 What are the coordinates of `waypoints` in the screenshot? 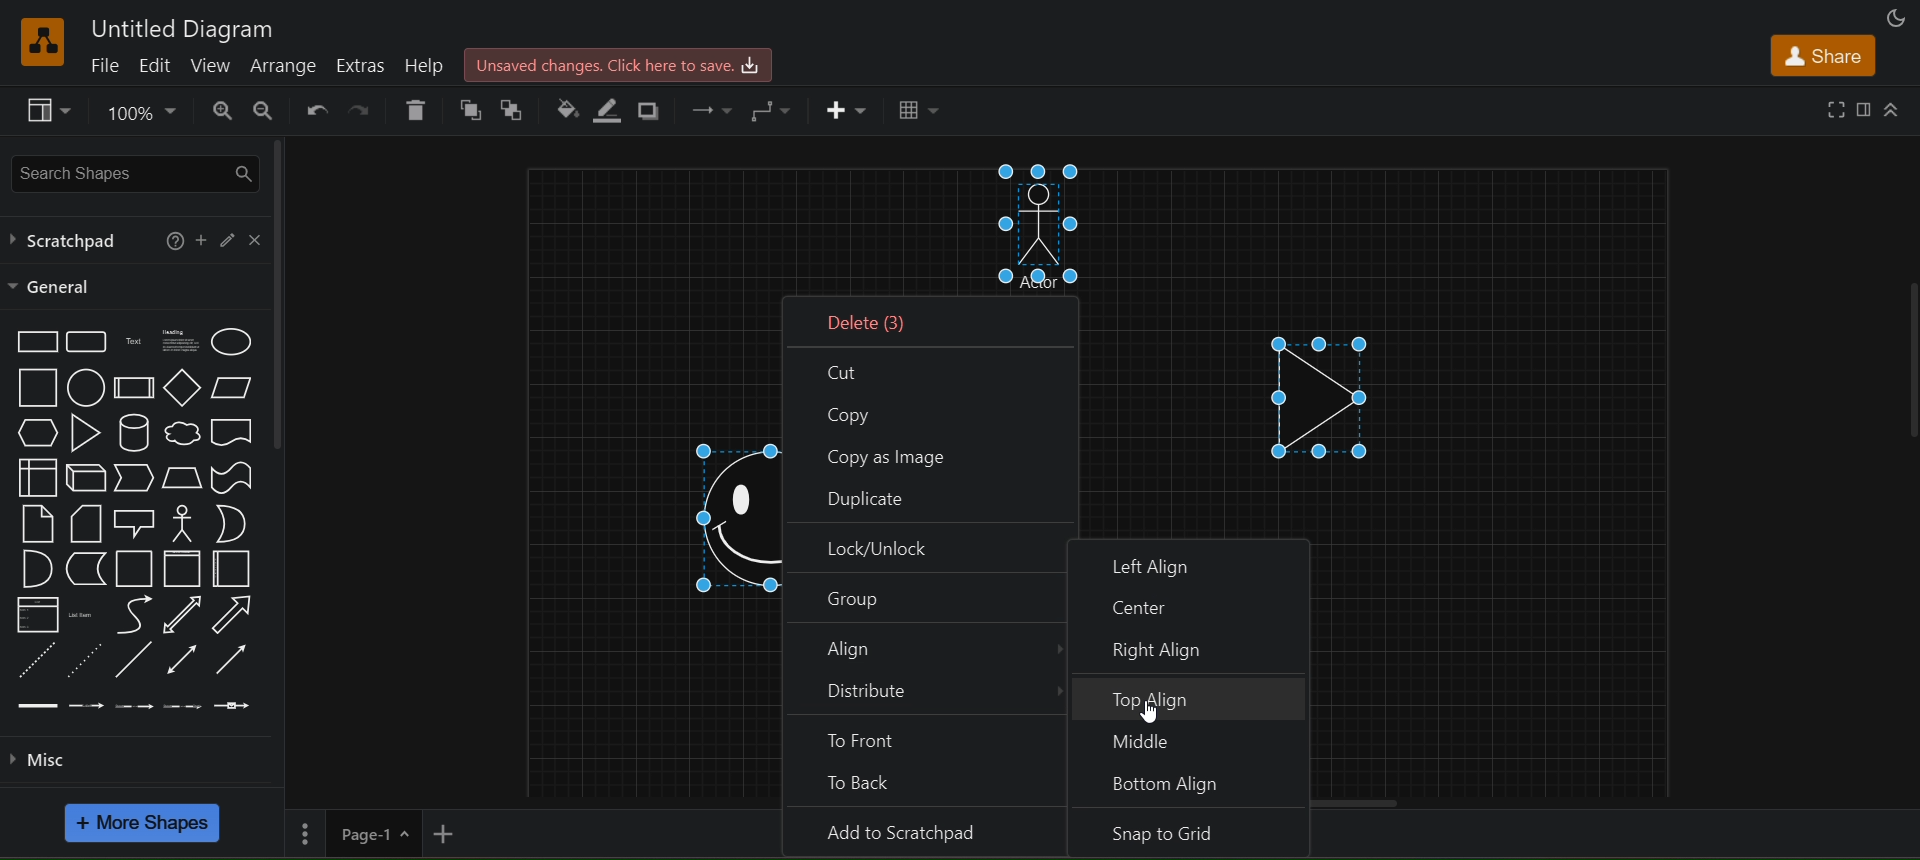 It's located at (774, 109).